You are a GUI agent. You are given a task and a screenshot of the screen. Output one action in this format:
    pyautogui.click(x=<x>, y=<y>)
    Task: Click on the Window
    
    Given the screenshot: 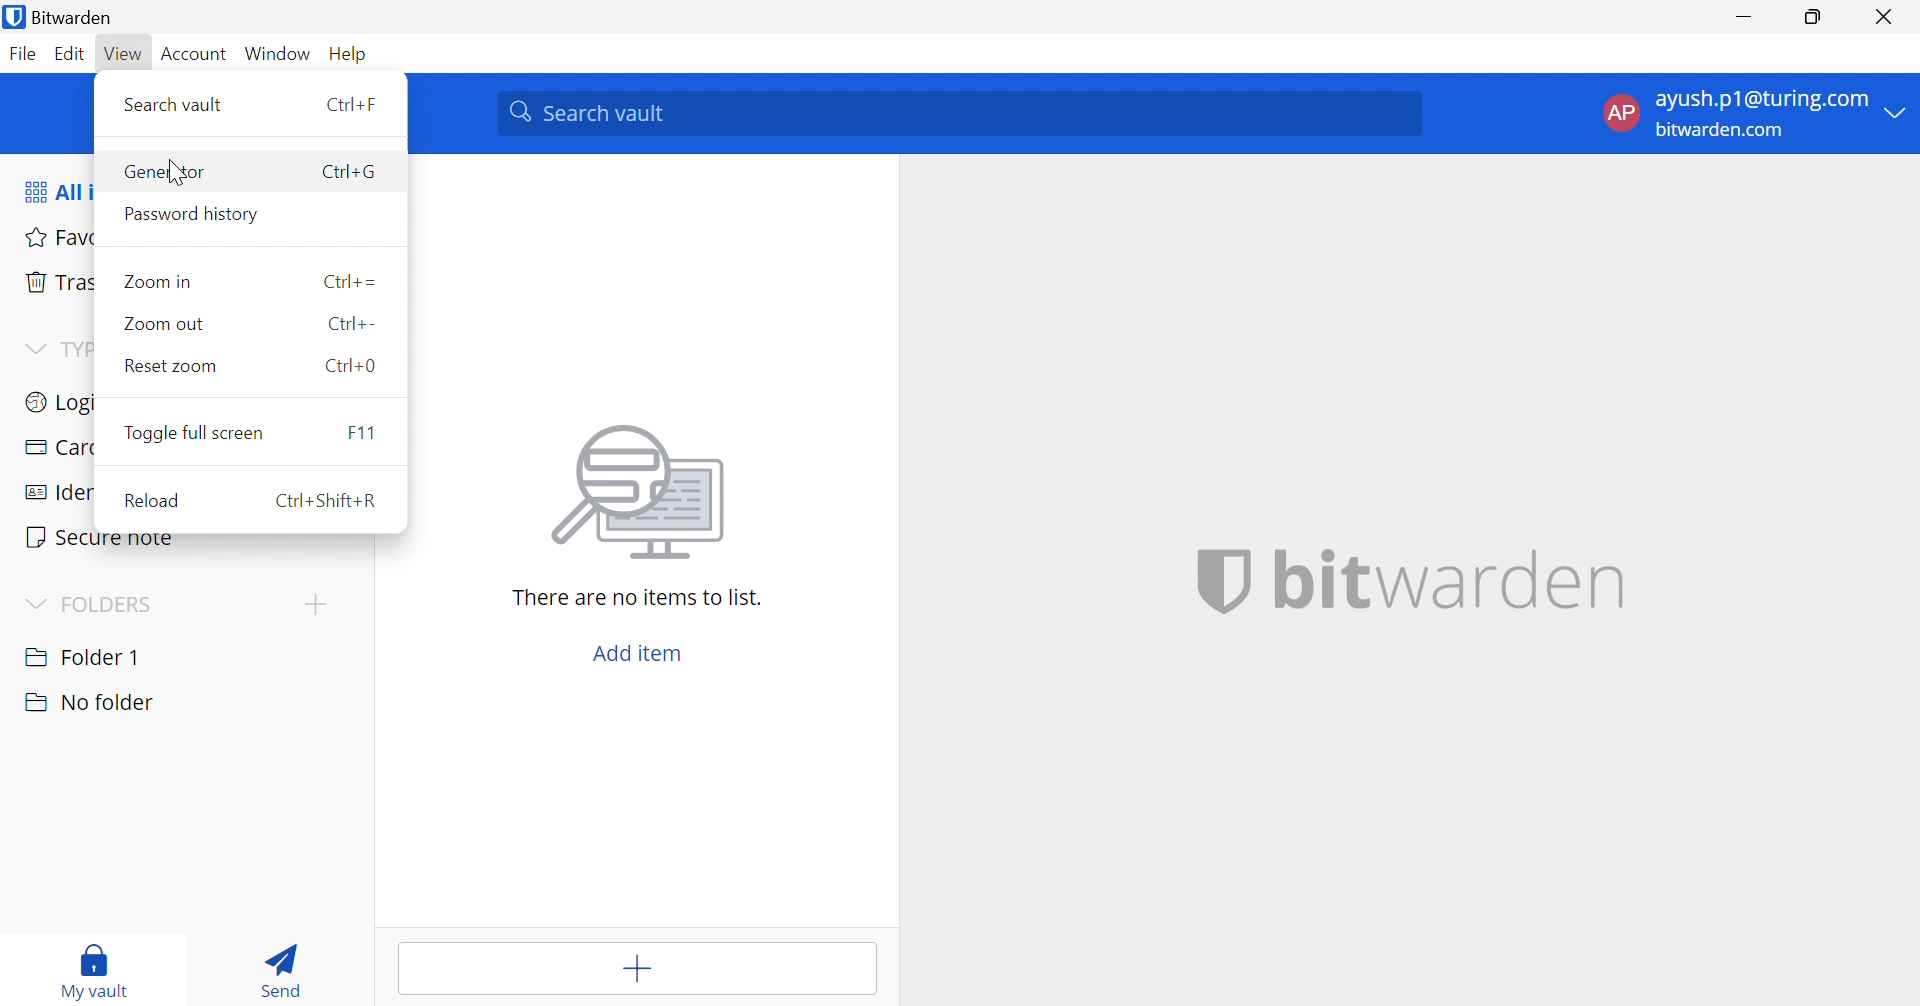 What is the action you would take?
    pyautogui.click(x=278, y=54)
    